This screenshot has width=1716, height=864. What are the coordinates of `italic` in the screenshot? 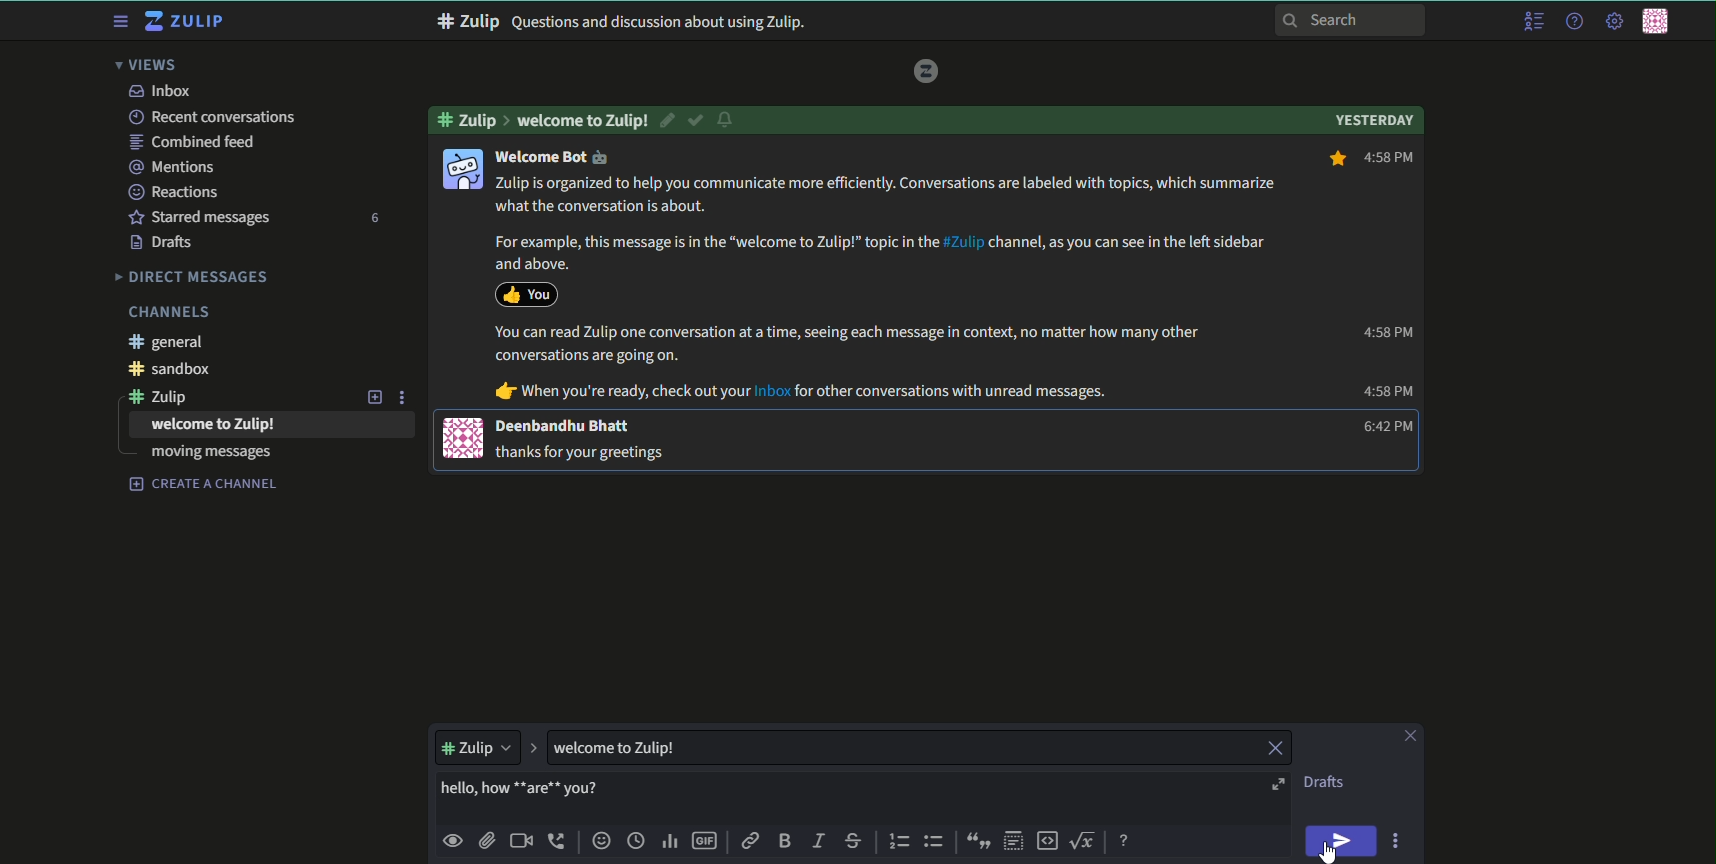 It's located at (824, 842).